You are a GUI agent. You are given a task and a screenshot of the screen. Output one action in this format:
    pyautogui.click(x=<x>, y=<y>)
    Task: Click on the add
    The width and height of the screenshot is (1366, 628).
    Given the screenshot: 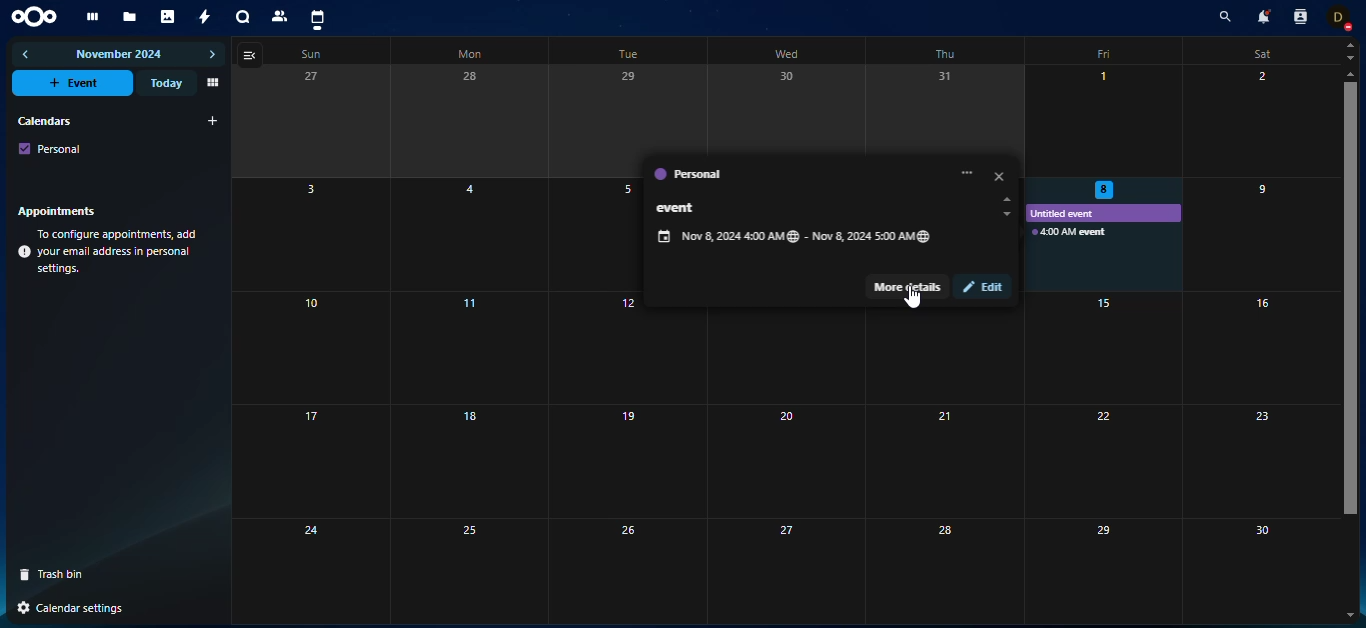 What is the action you would take?
    pyautogui.click(x=213, y=121)
    